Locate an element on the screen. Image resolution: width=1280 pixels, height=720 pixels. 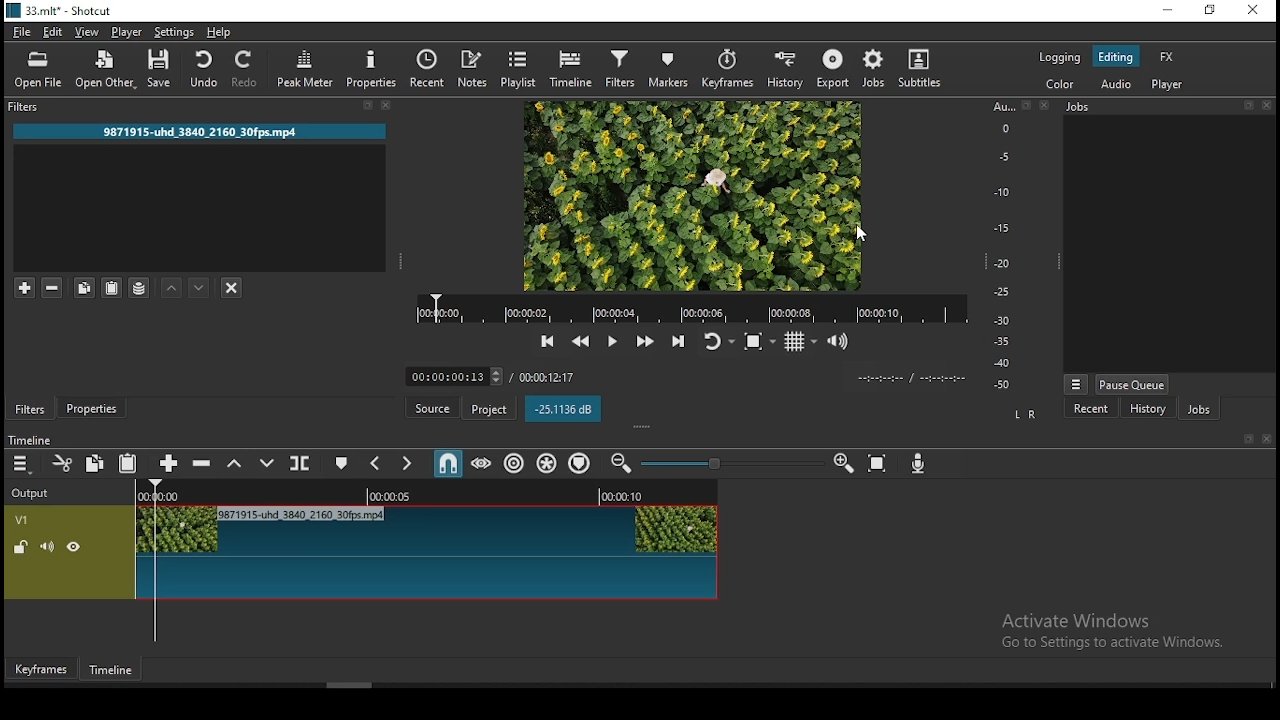
split at playhead is located at coordinates (428, 69).